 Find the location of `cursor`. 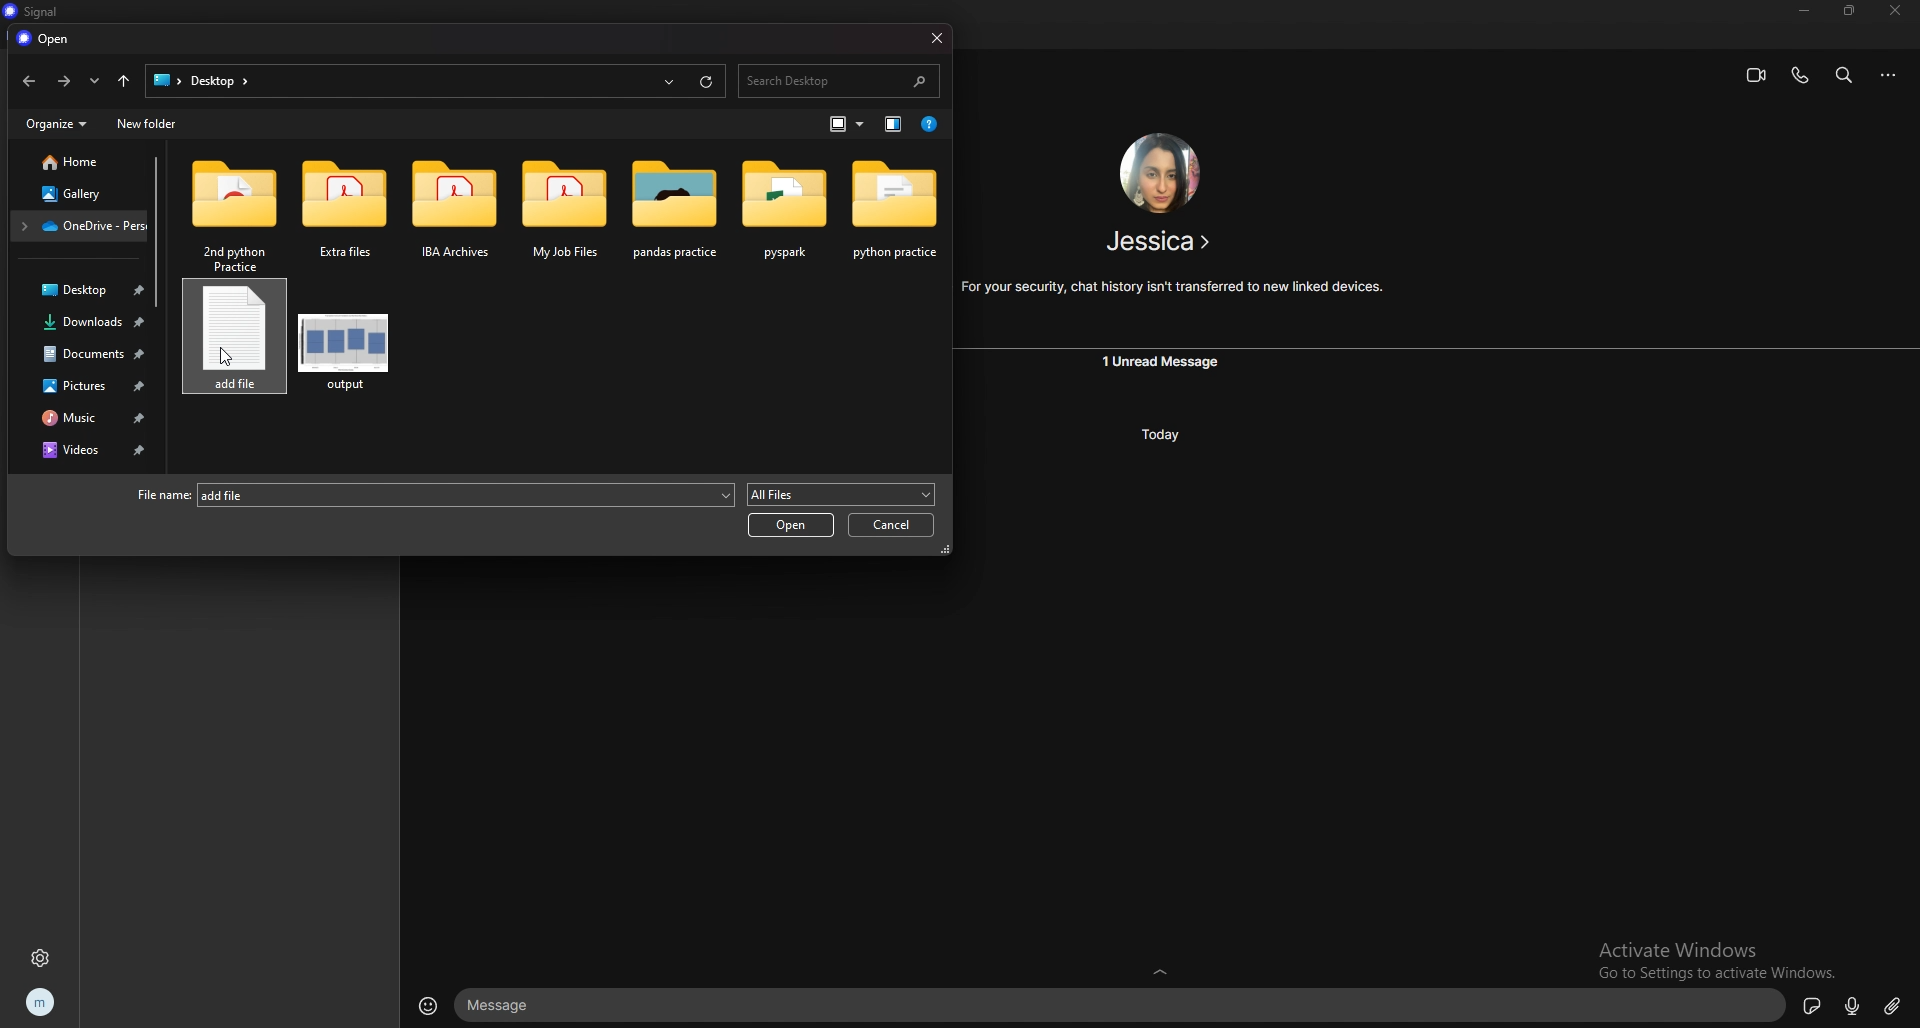

cursor is located at coordinates (228, 355).